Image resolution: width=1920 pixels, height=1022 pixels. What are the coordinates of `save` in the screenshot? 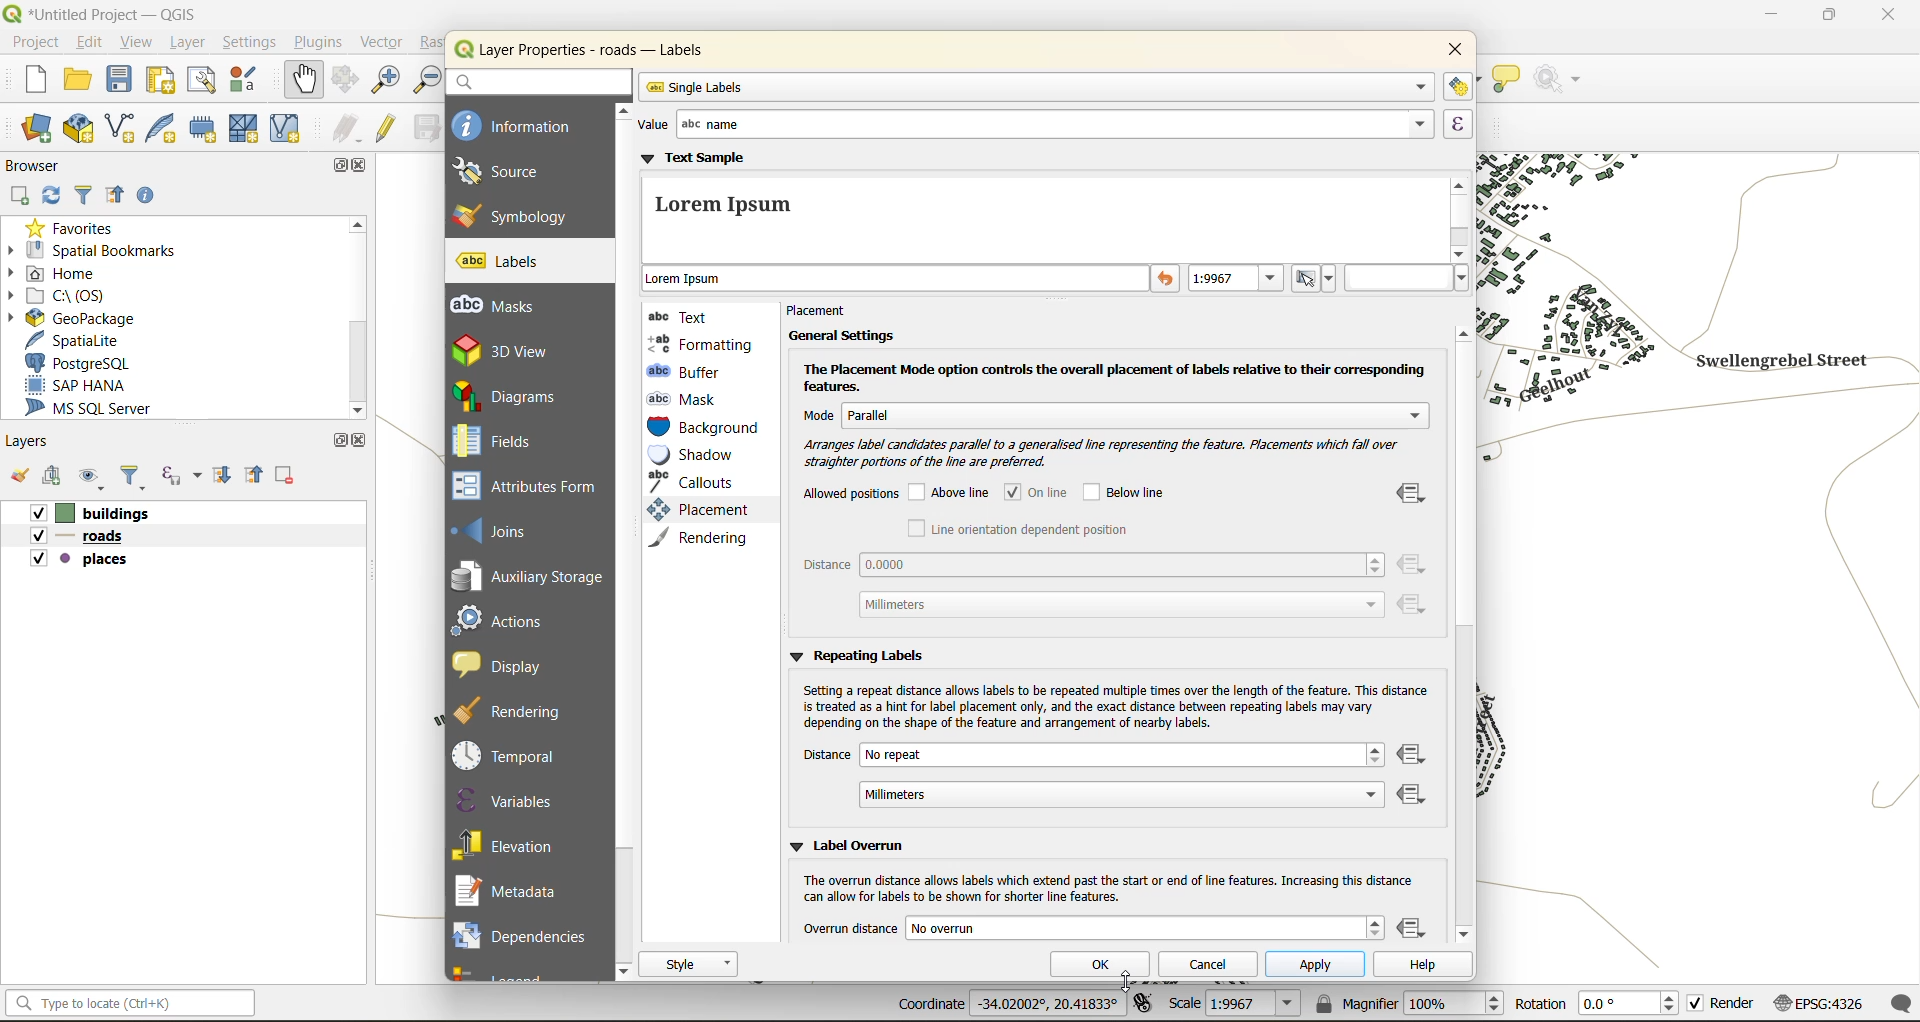 It's located at (120, 79).